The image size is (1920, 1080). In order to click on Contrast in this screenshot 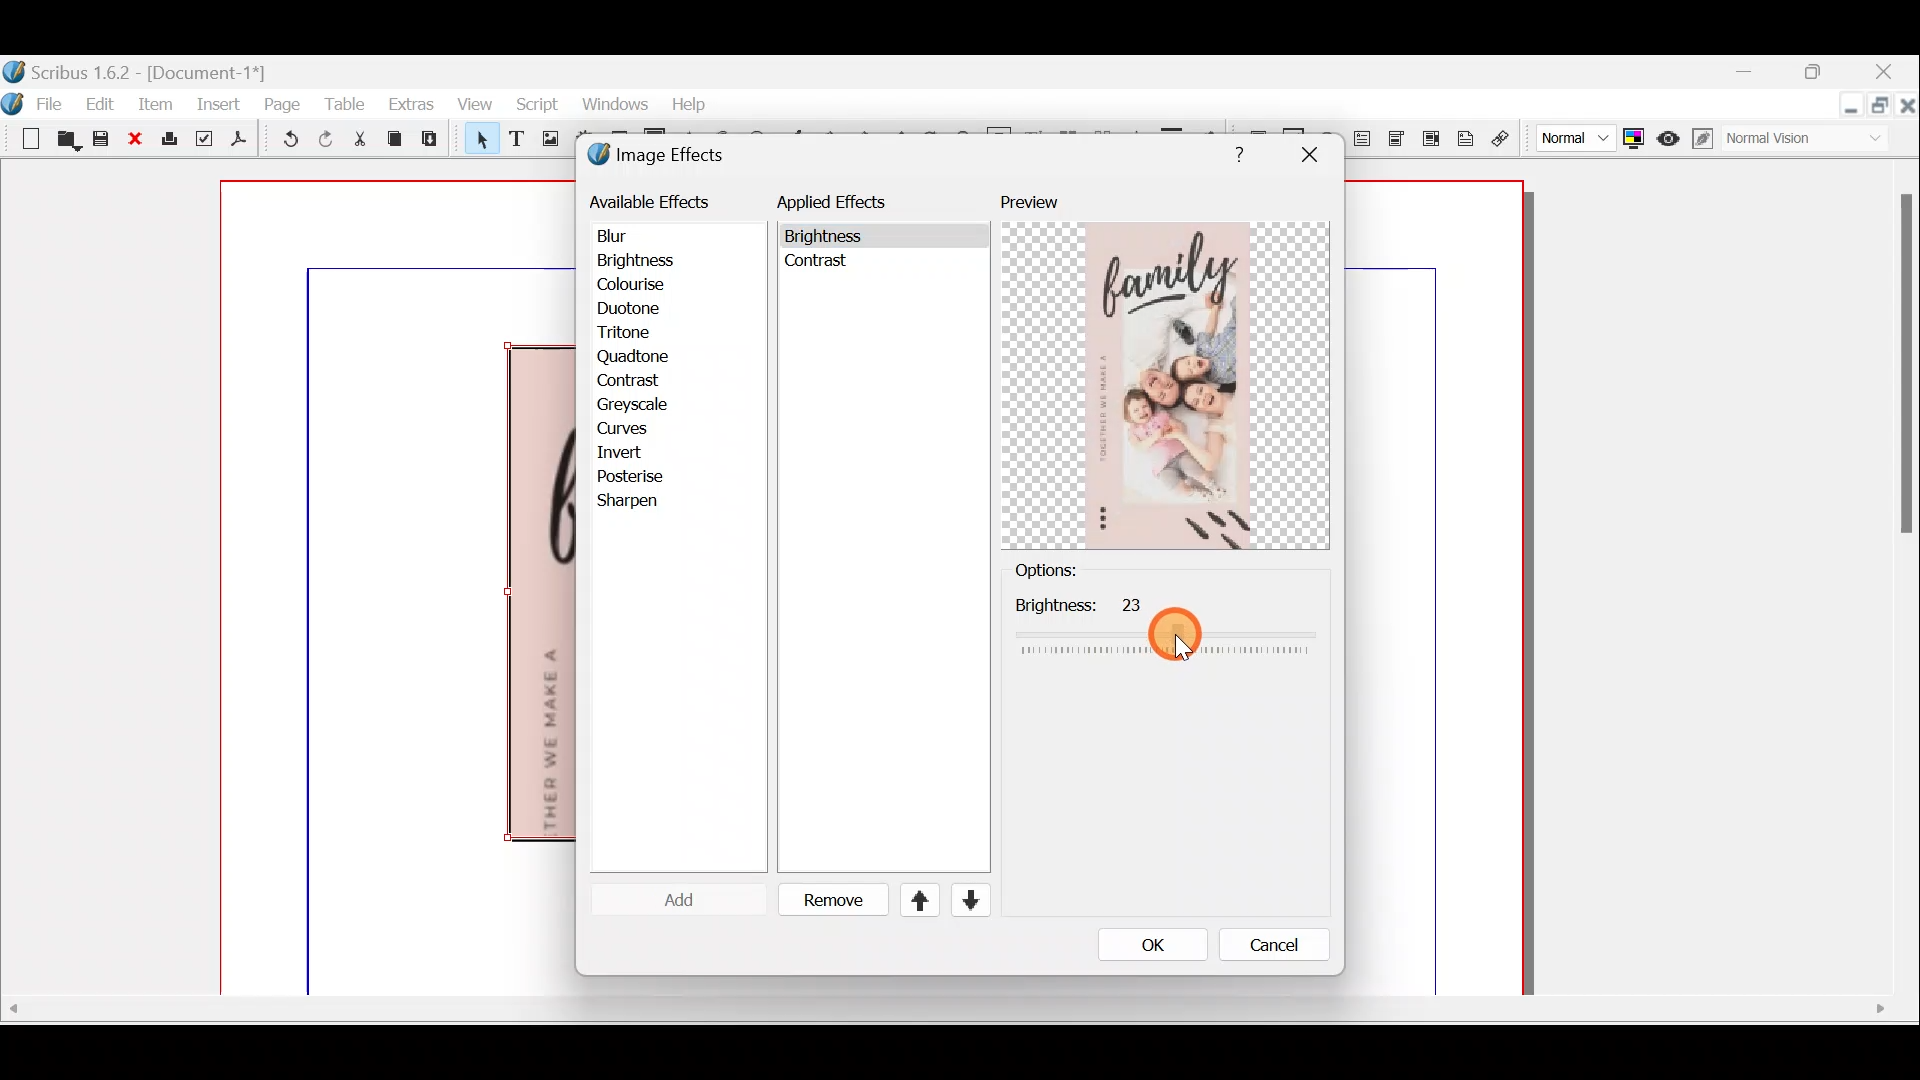, I will do `click(629, 382)`.